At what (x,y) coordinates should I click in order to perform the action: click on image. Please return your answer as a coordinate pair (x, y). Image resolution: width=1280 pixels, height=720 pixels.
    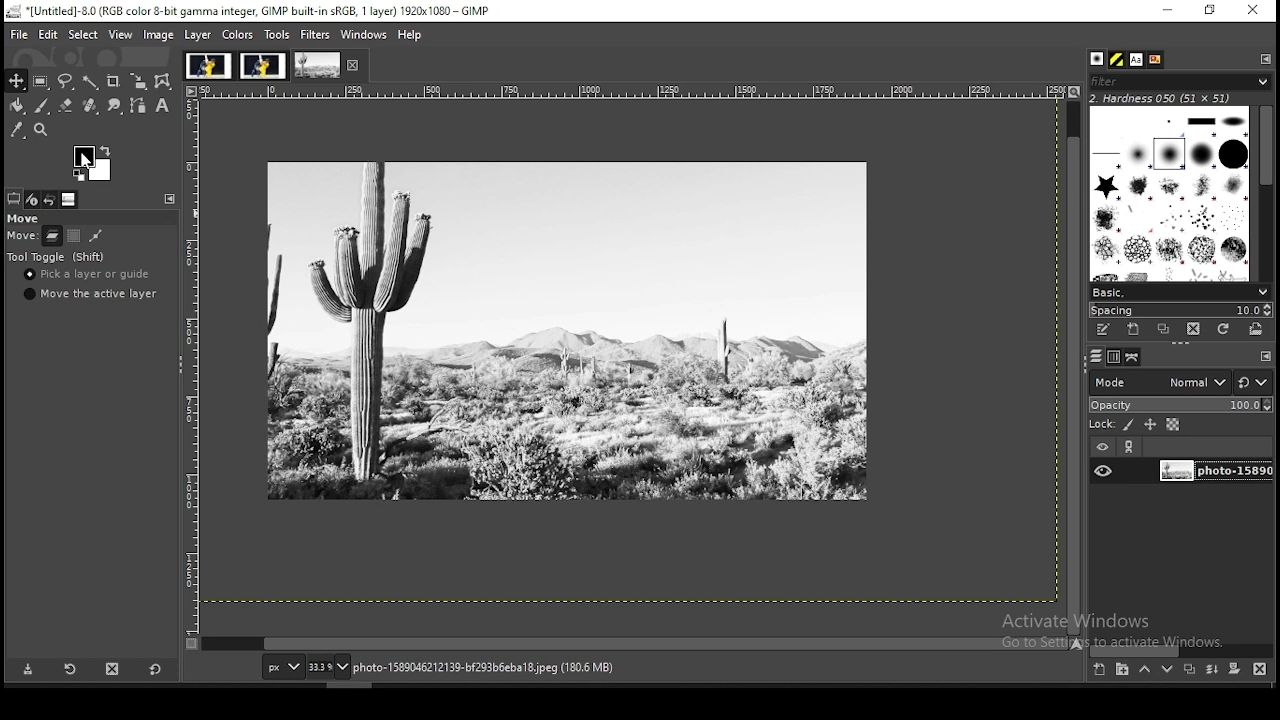
    Looking at the image, I should click on (207, 64).